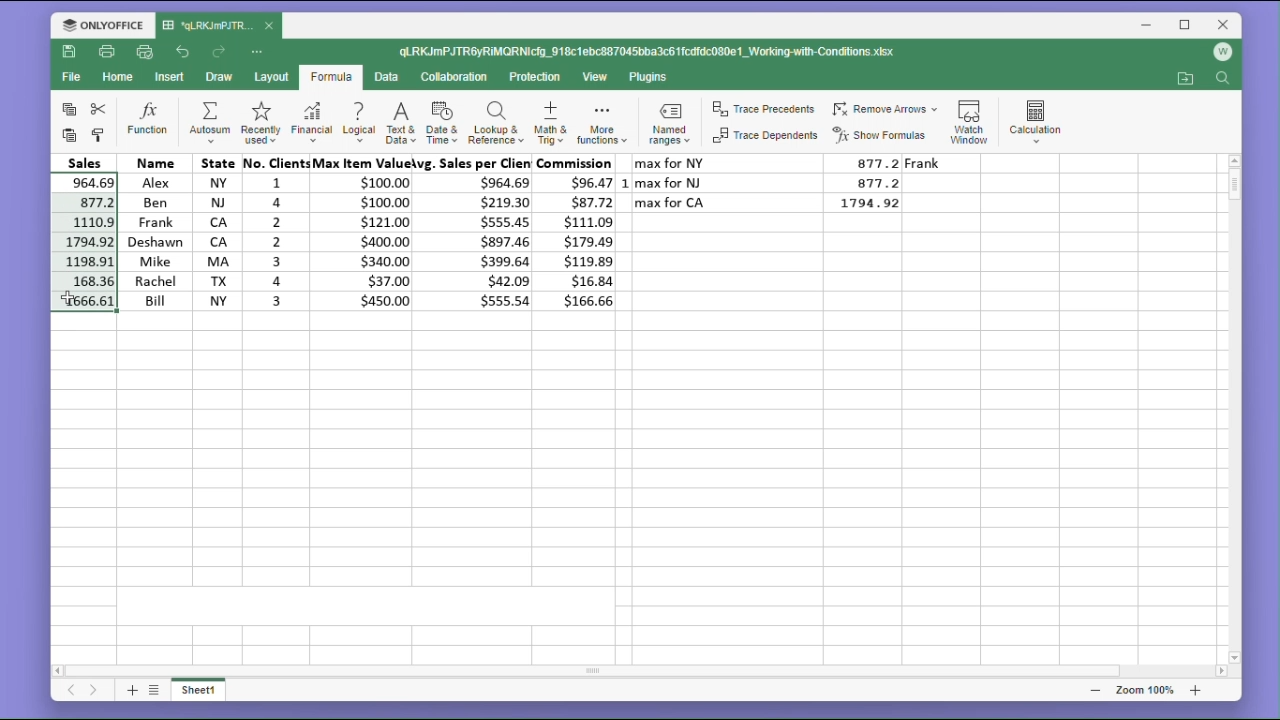 The width and height of the screenshot is (1280, 720). What do you see at coordinates (668, 52) in the screenshot?
I see `ql.RKJmPJTRiMQRNlclg_918c1ebc887045bba3c61fcdfdc080e1_Working-with-Conditions.xlsx` at bounding box center [668, 52].